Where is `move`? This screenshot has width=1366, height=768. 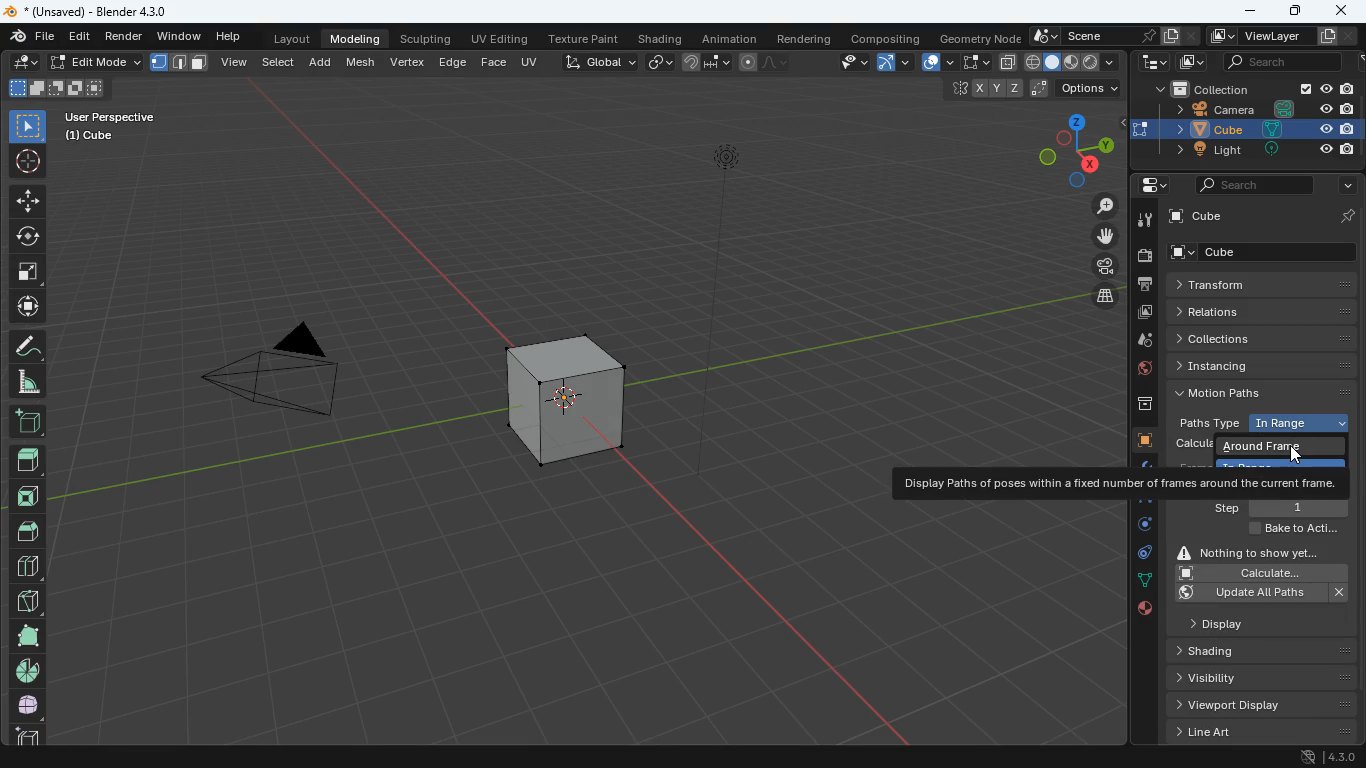
move is located at coordinates (27, 200).